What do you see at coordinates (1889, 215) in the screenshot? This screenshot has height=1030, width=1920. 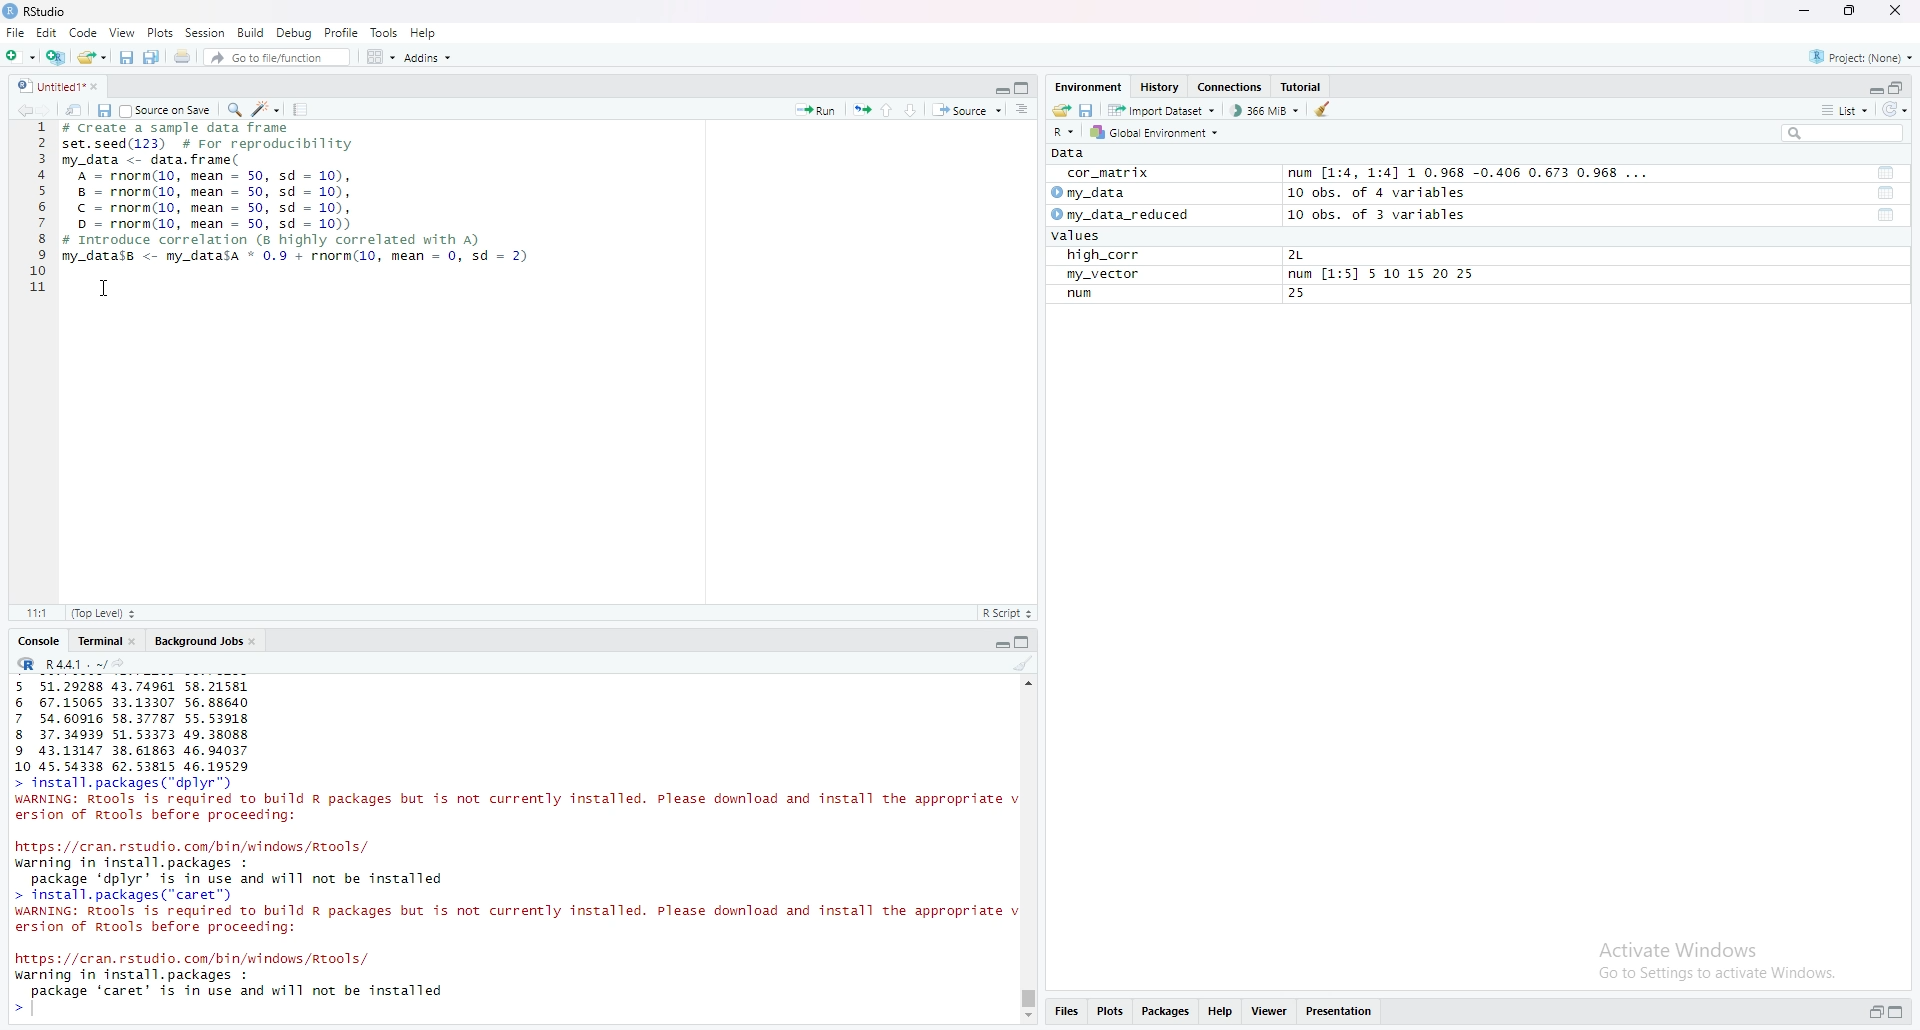 I see `tool` at bounding box center [1889, 215].